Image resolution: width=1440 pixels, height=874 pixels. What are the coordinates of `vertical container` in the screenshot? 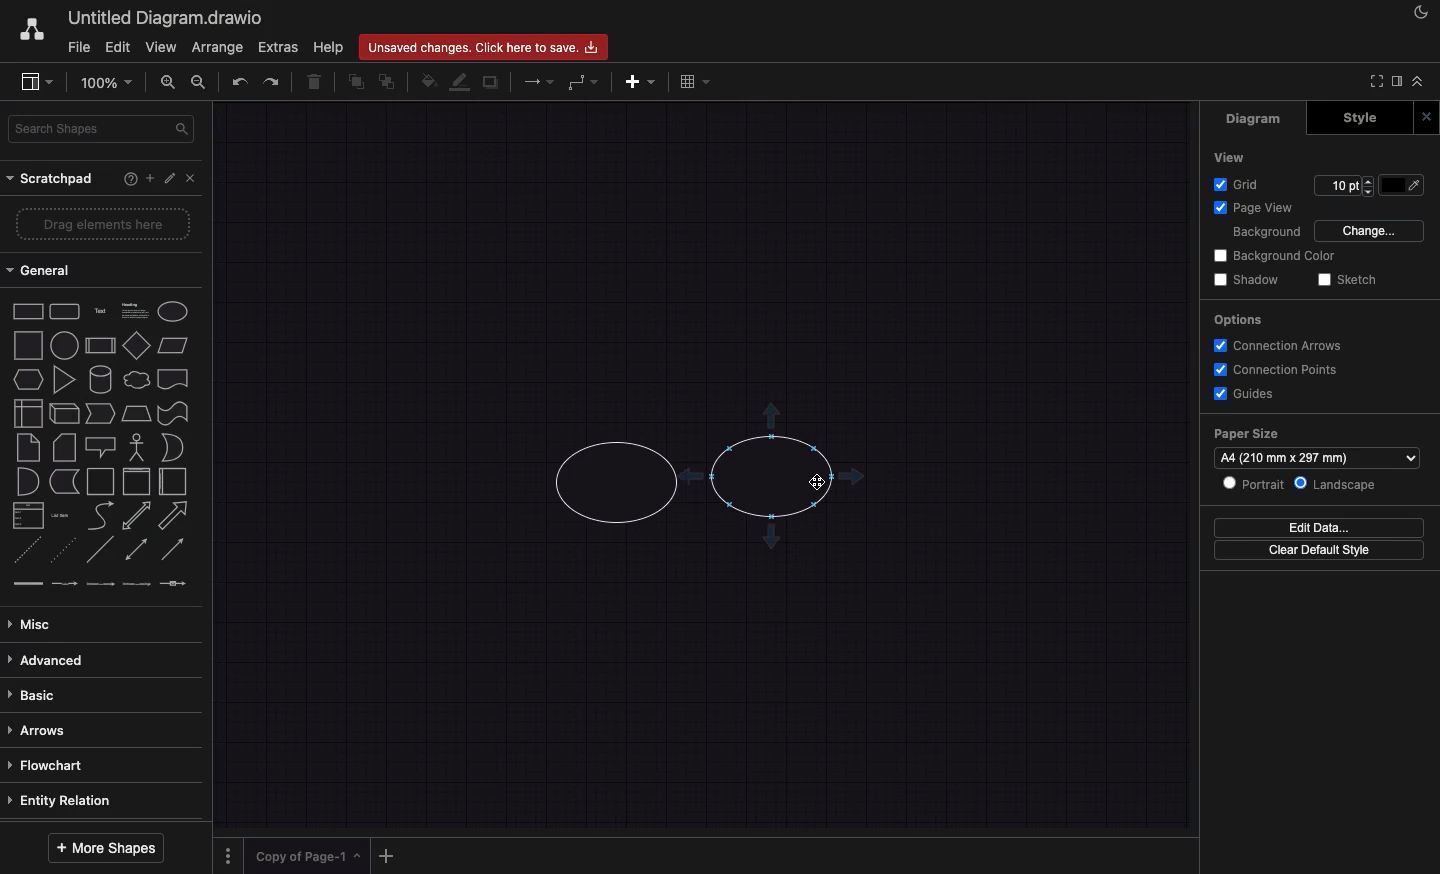 It's located at (139, 481).